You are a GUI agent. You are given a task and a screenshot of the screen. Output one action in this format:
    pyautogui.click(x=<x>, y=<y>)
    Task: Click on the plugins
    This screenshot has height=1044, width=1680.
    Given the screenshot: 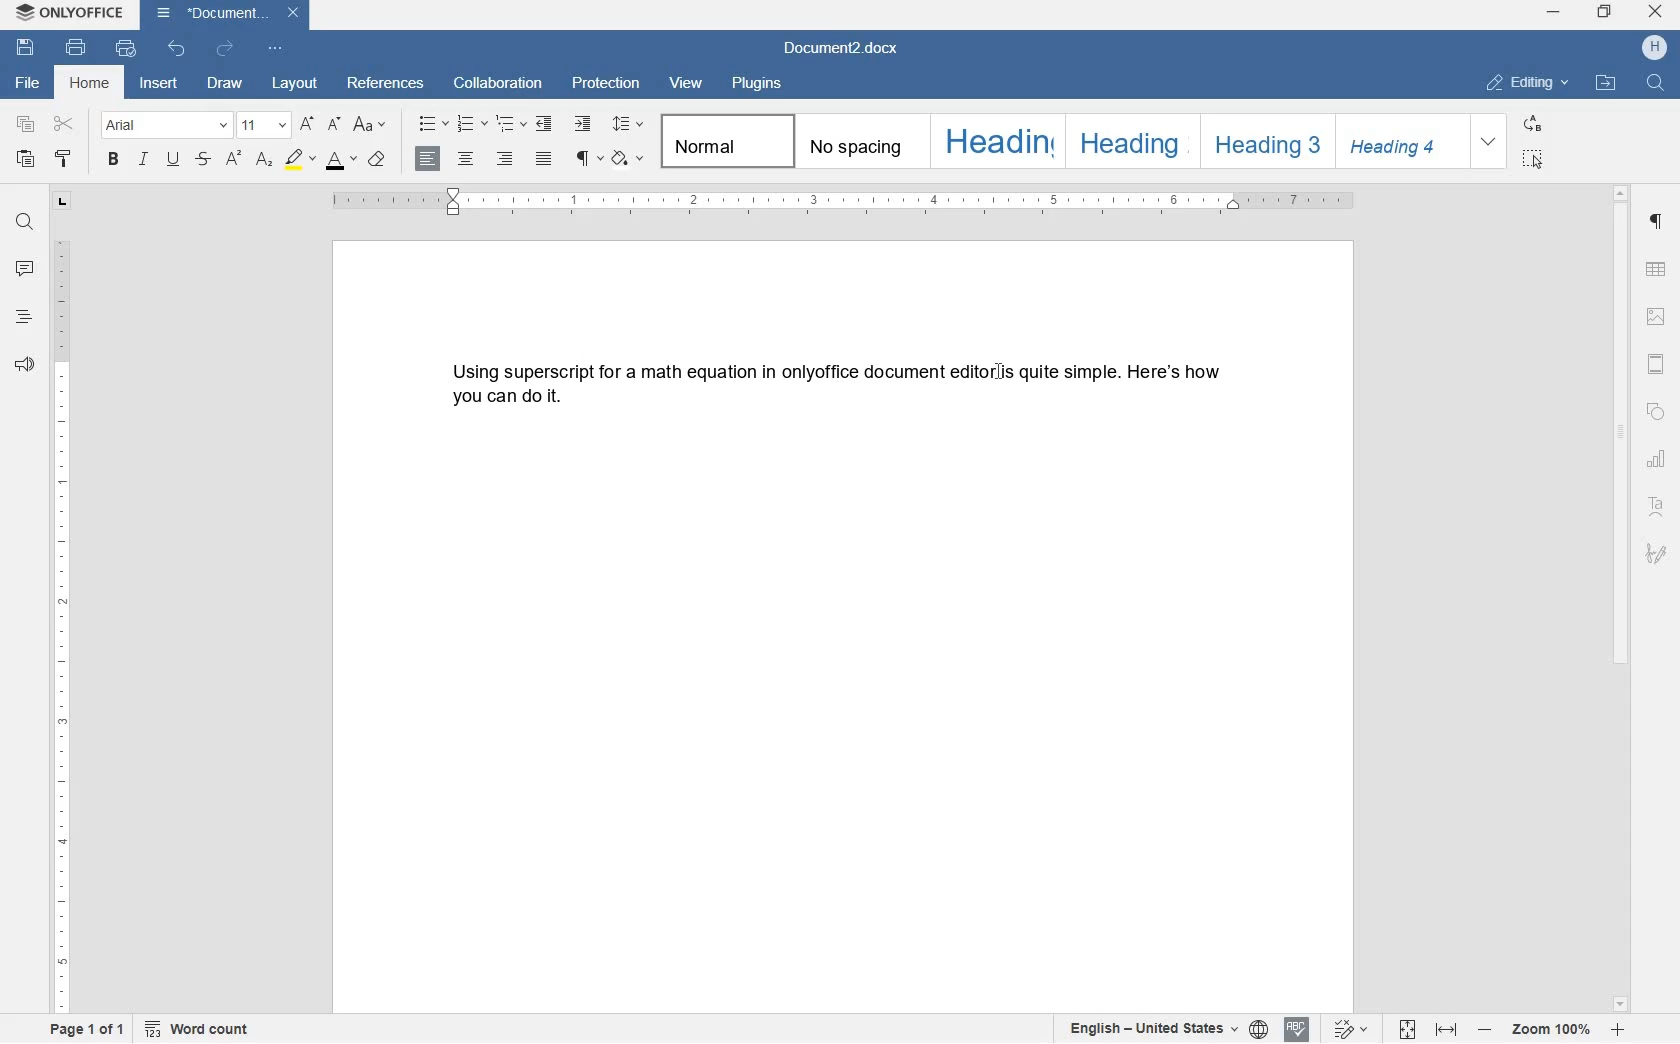 What is the action you would take?
    pyautogui.click(x=759, y=84)
    